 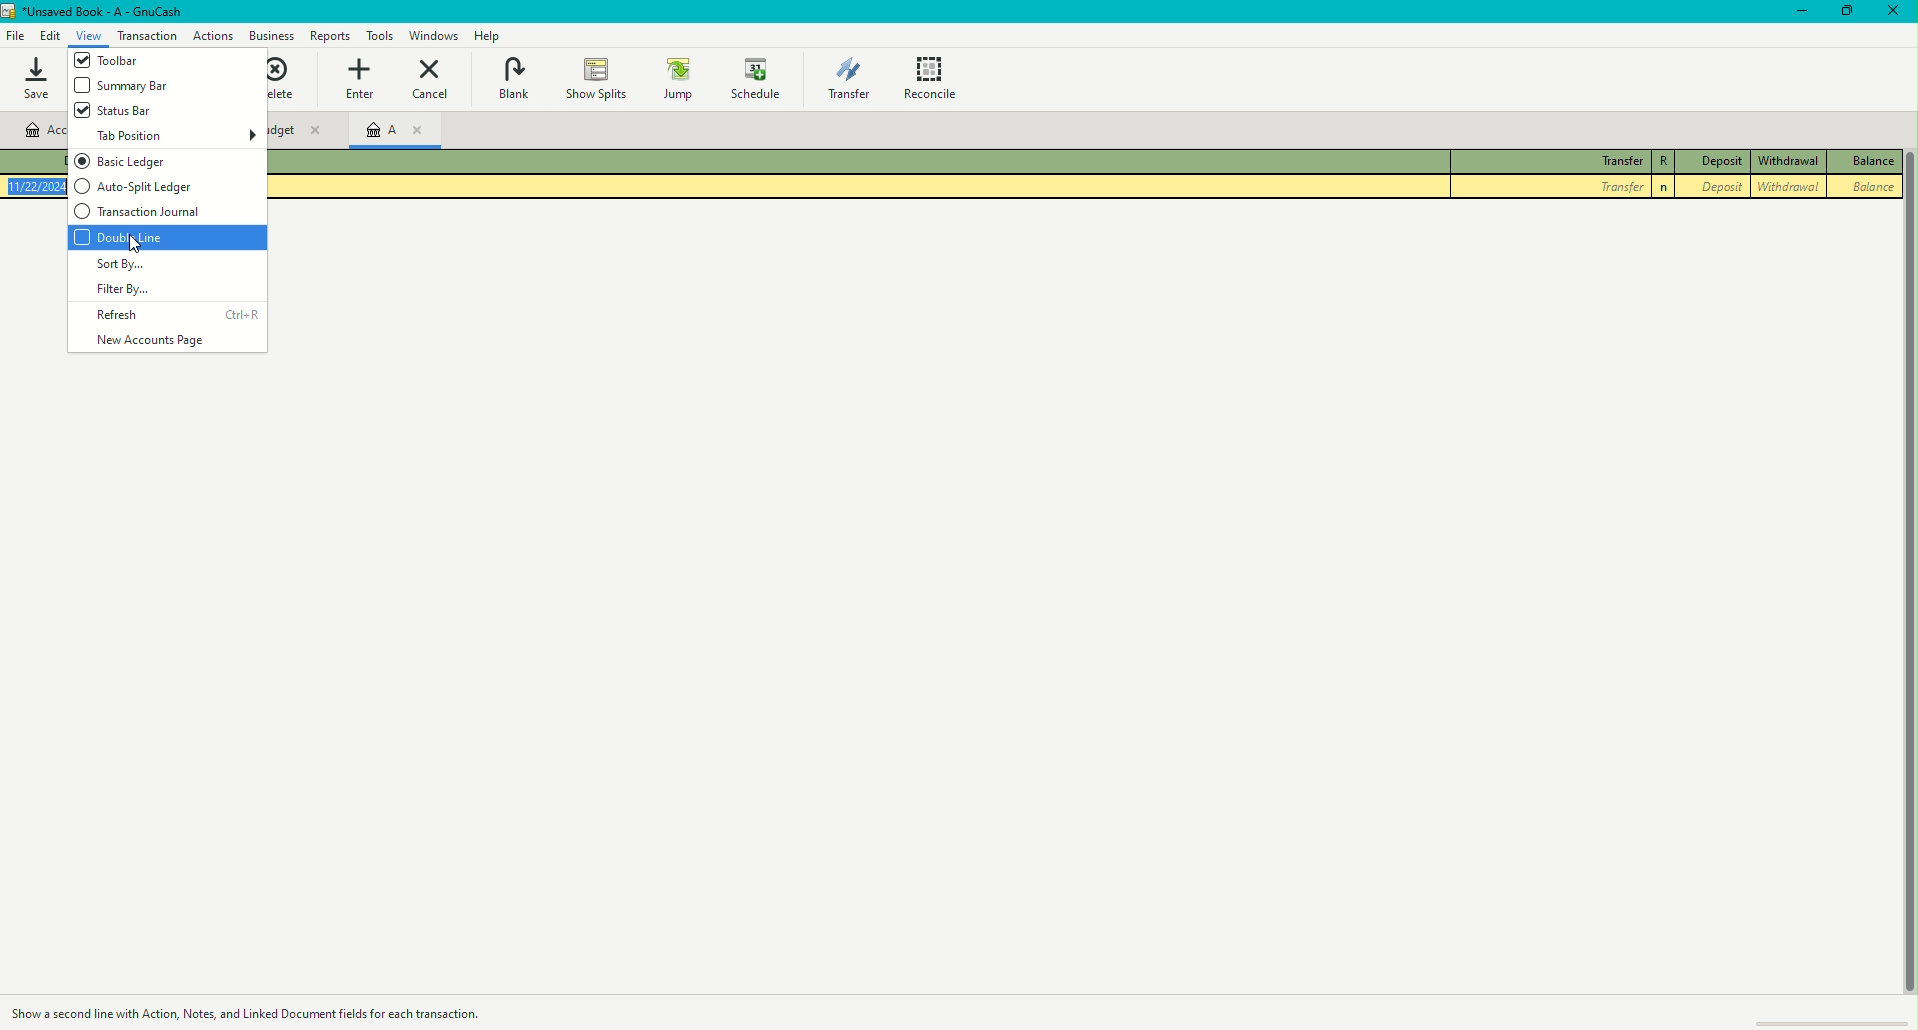 I want to click on Save, so click(x=31, y=81).